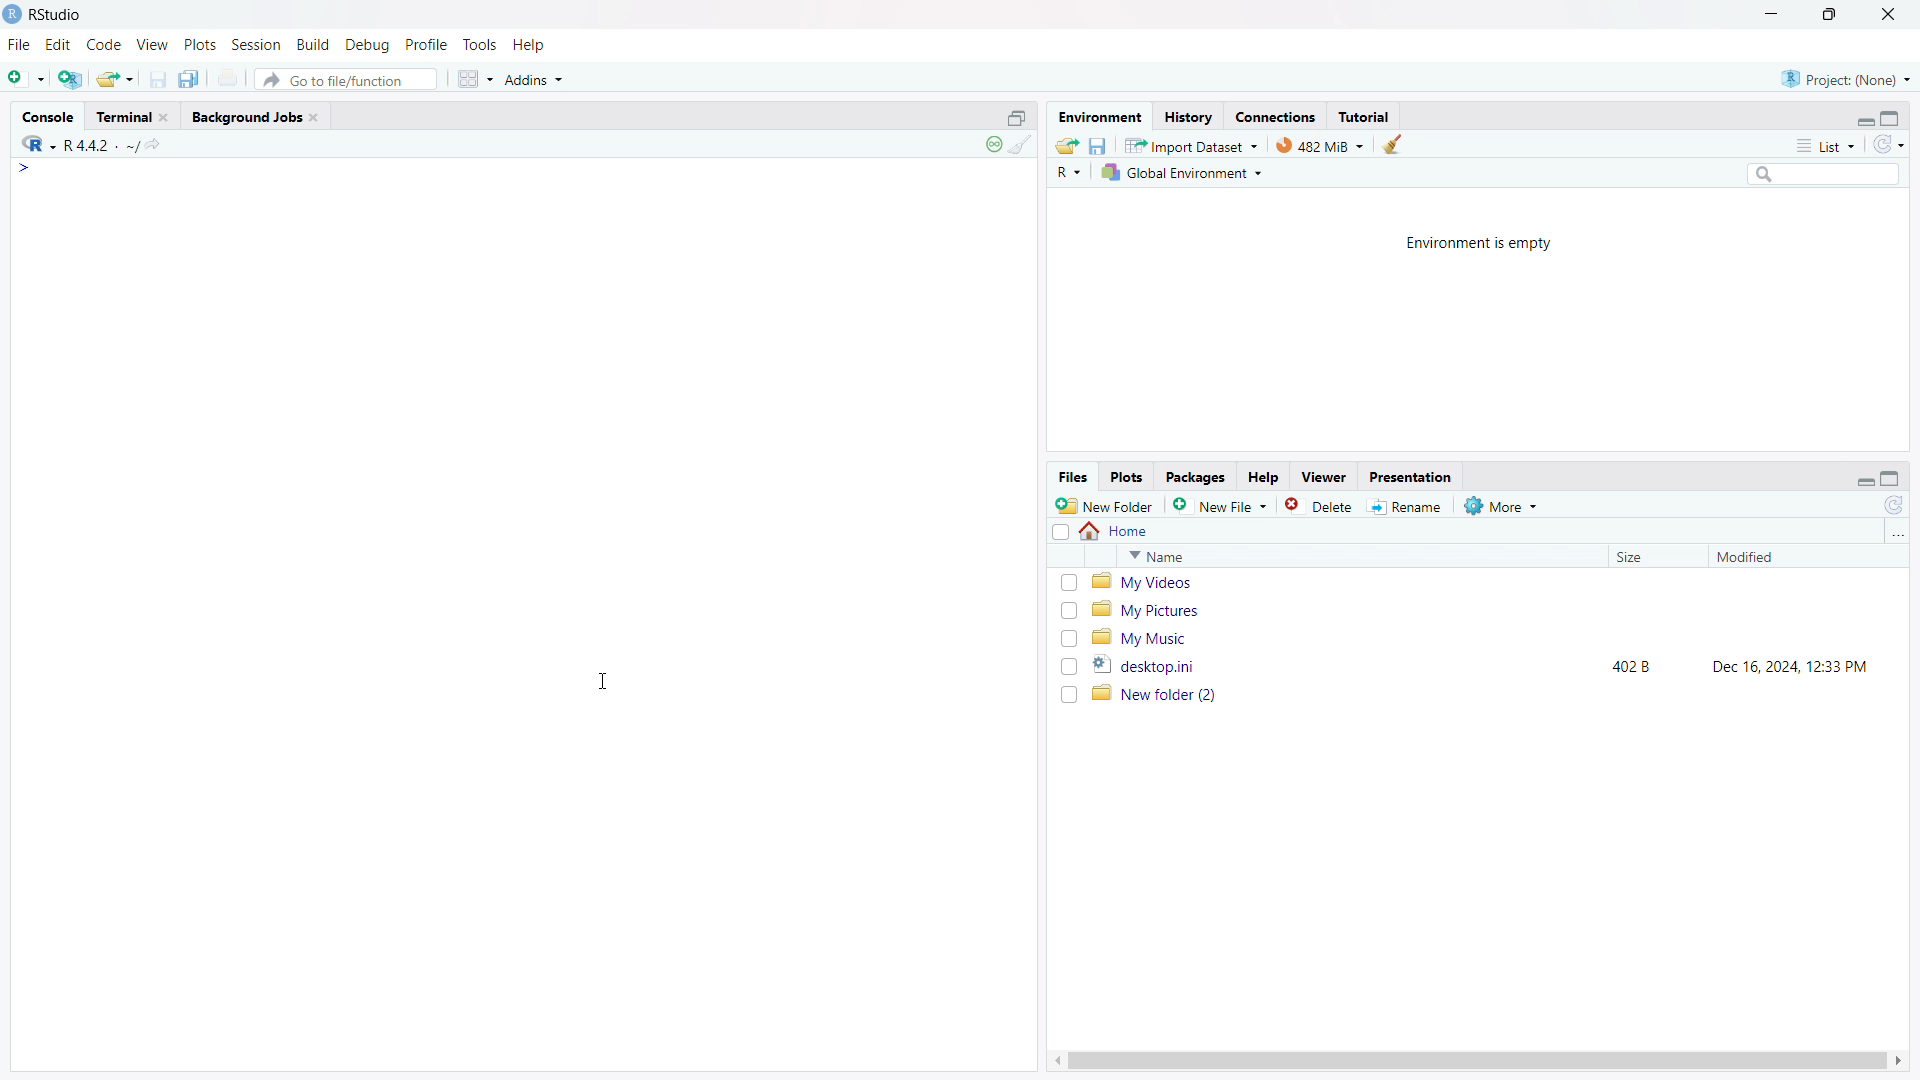 The width and height of the screenshot is (1920, 1080). Describe the element at coordinates (427, 45) in the screenshot. I see `profile` at that location.